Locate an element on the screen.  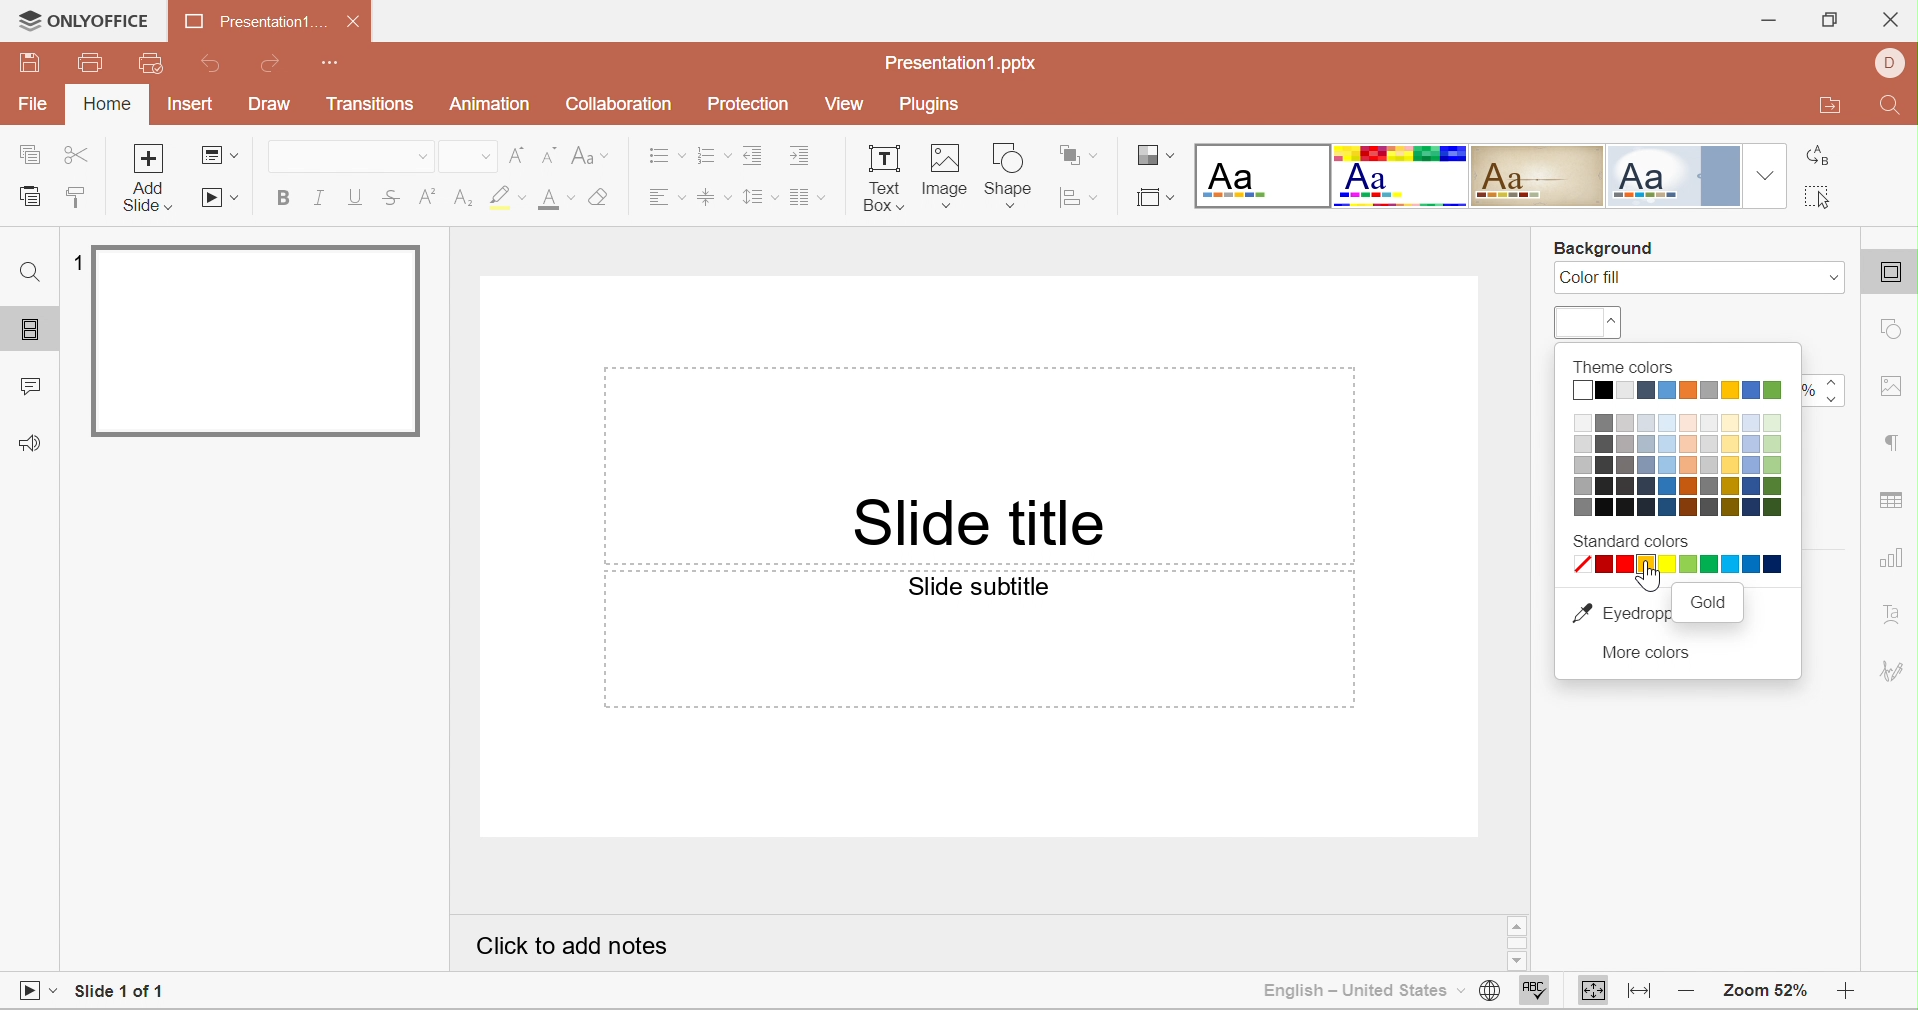
Numbering is located at coordinates (714, 157).